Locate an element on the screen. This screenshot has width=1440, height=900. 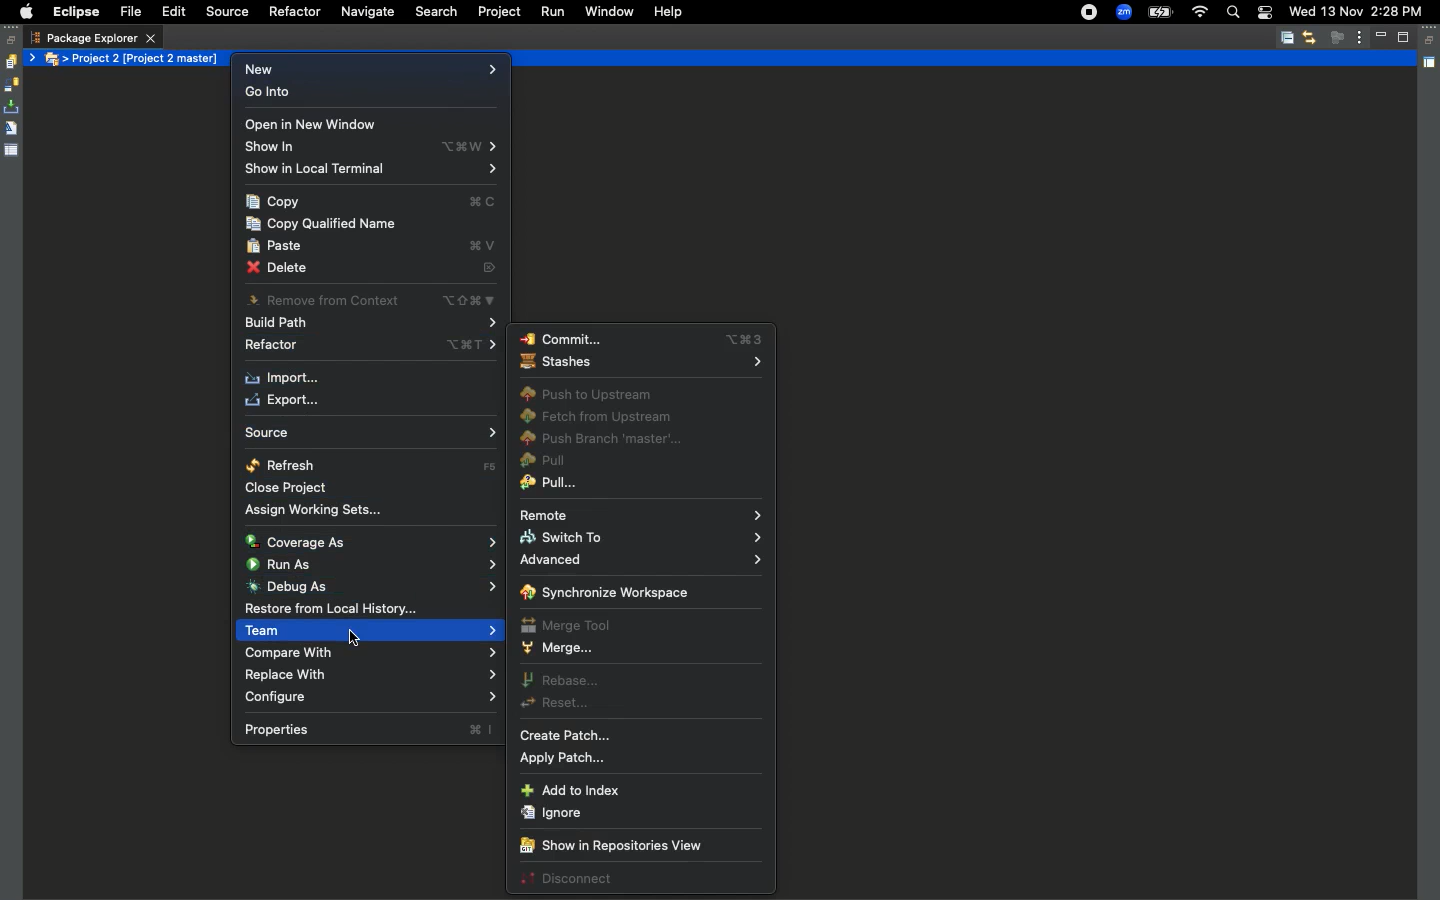
Focus on active task is located at coordinates (1337, 37).